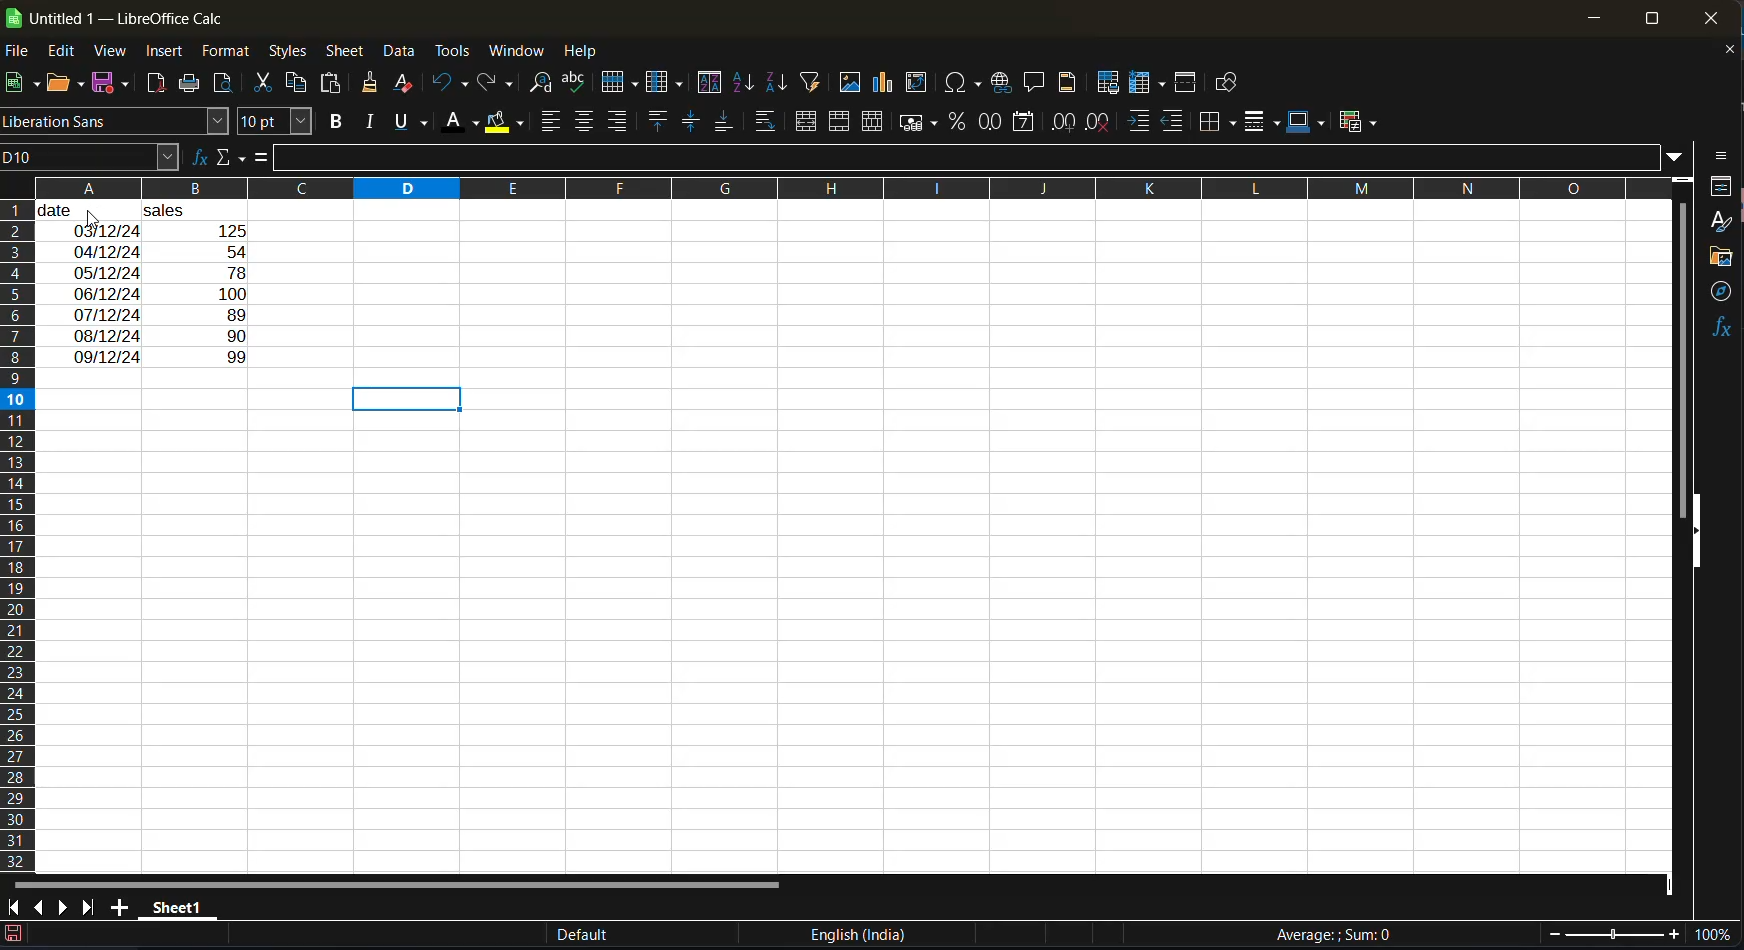 Image resolution: width=1744 pixels, height=950 pixels. What do you see at coordinates (279, 122) in the screenshot?
I see `font size` at bounding box center [279, 122].